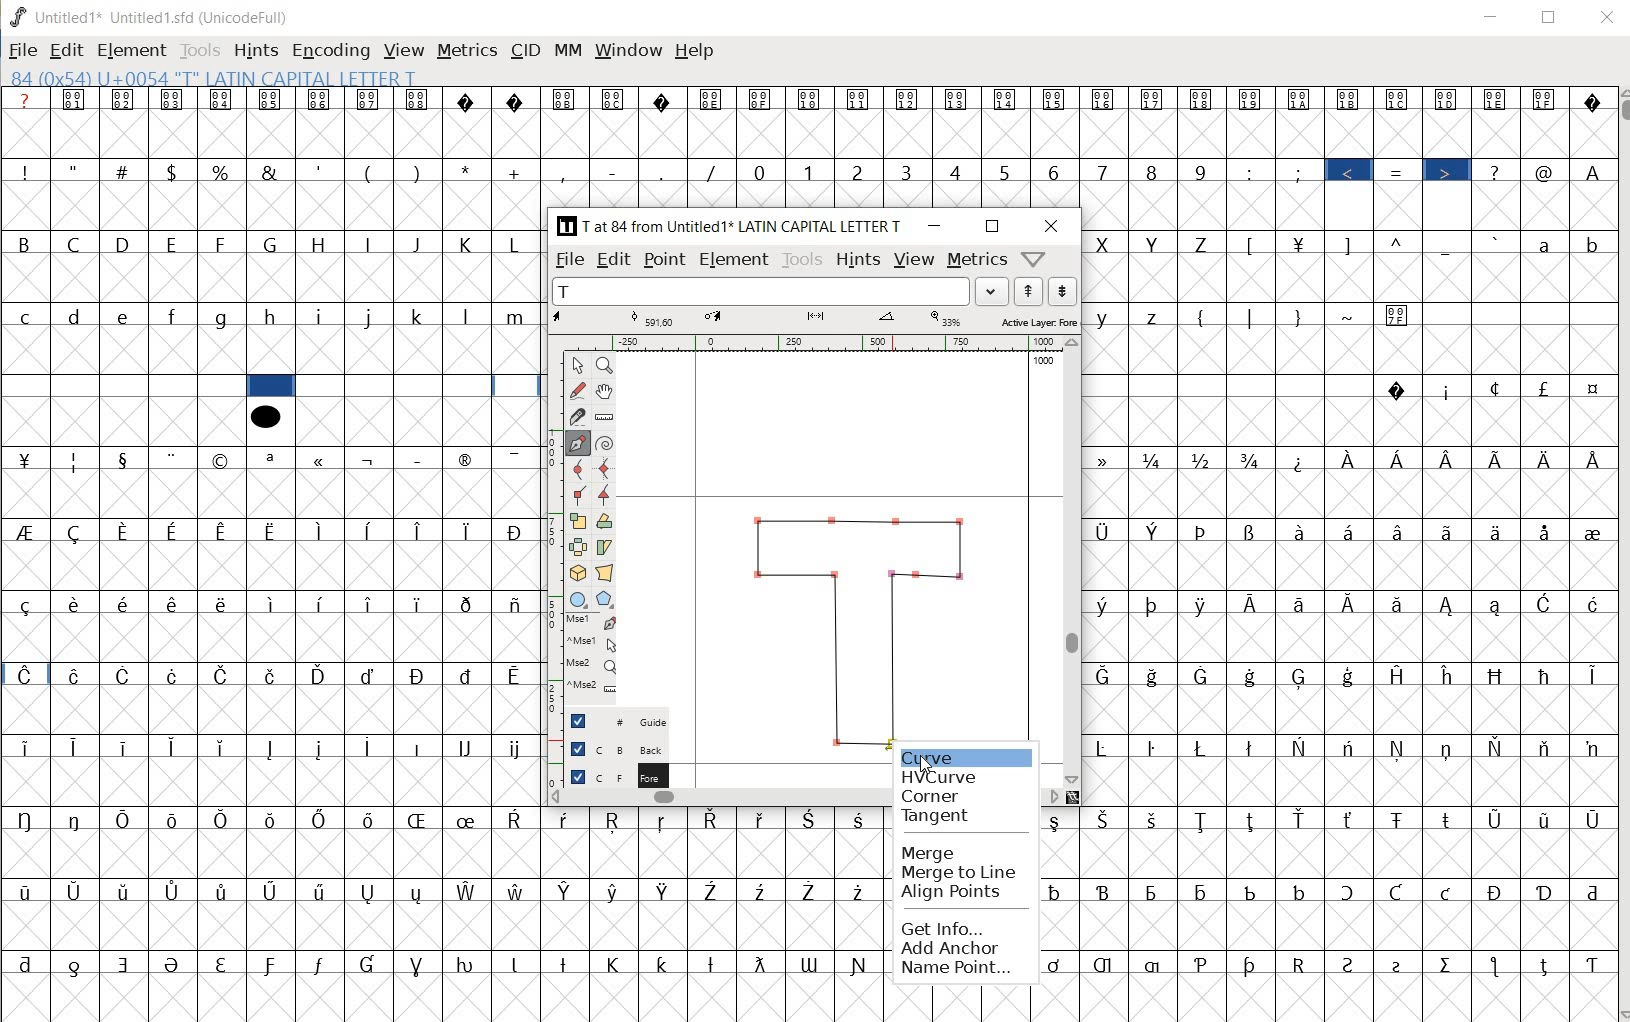  What do you see at coordinates (1545, 891) in the screenshot?
I see `Symbol` at bounding box center [1545, 891].